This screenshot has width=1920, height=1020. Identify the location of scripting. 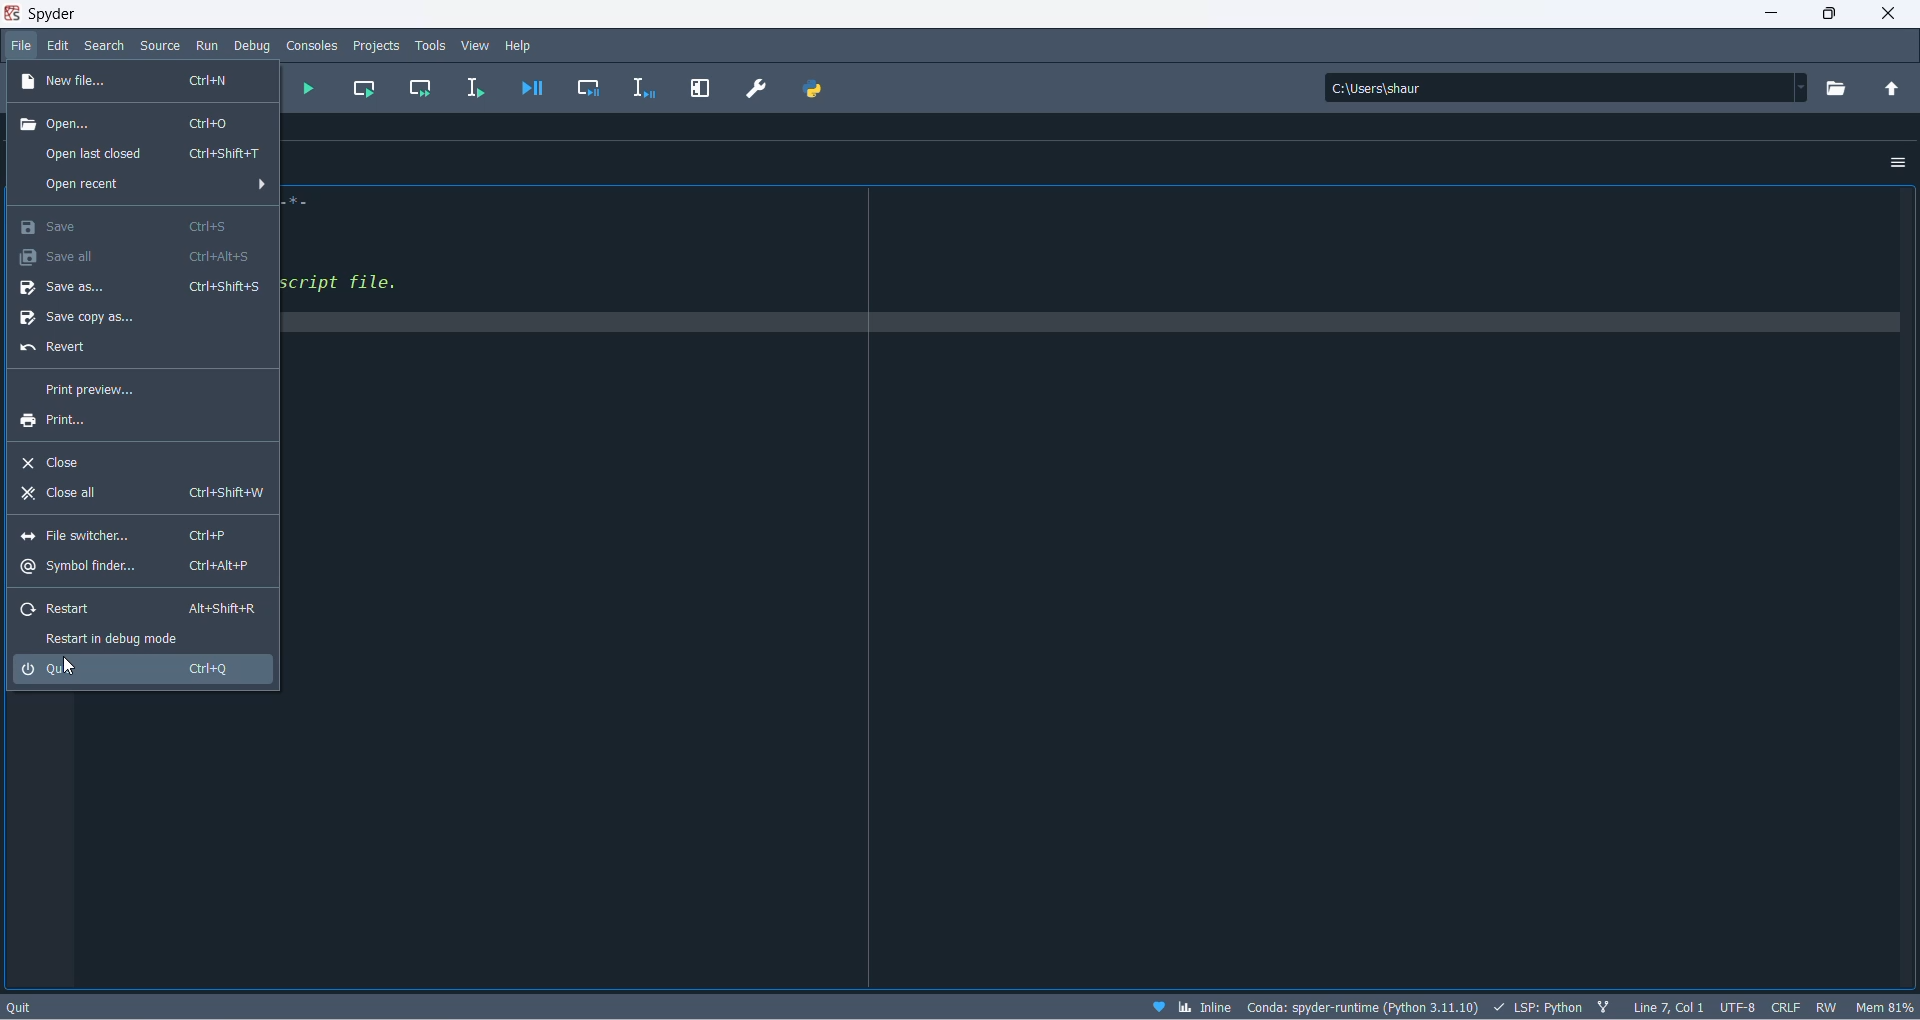
(1540, 1006).